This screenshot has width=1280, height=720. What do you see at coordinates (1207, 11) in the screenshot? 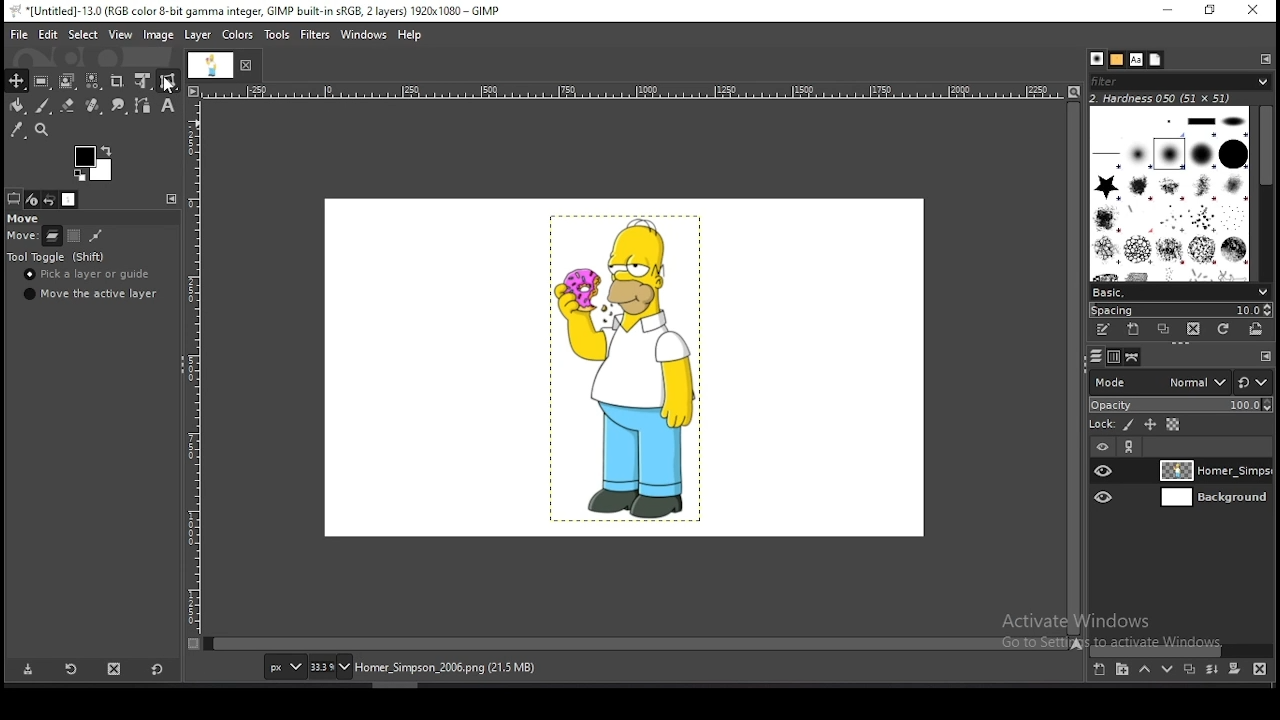
I see `restore` at bounding box center [1207, 11].